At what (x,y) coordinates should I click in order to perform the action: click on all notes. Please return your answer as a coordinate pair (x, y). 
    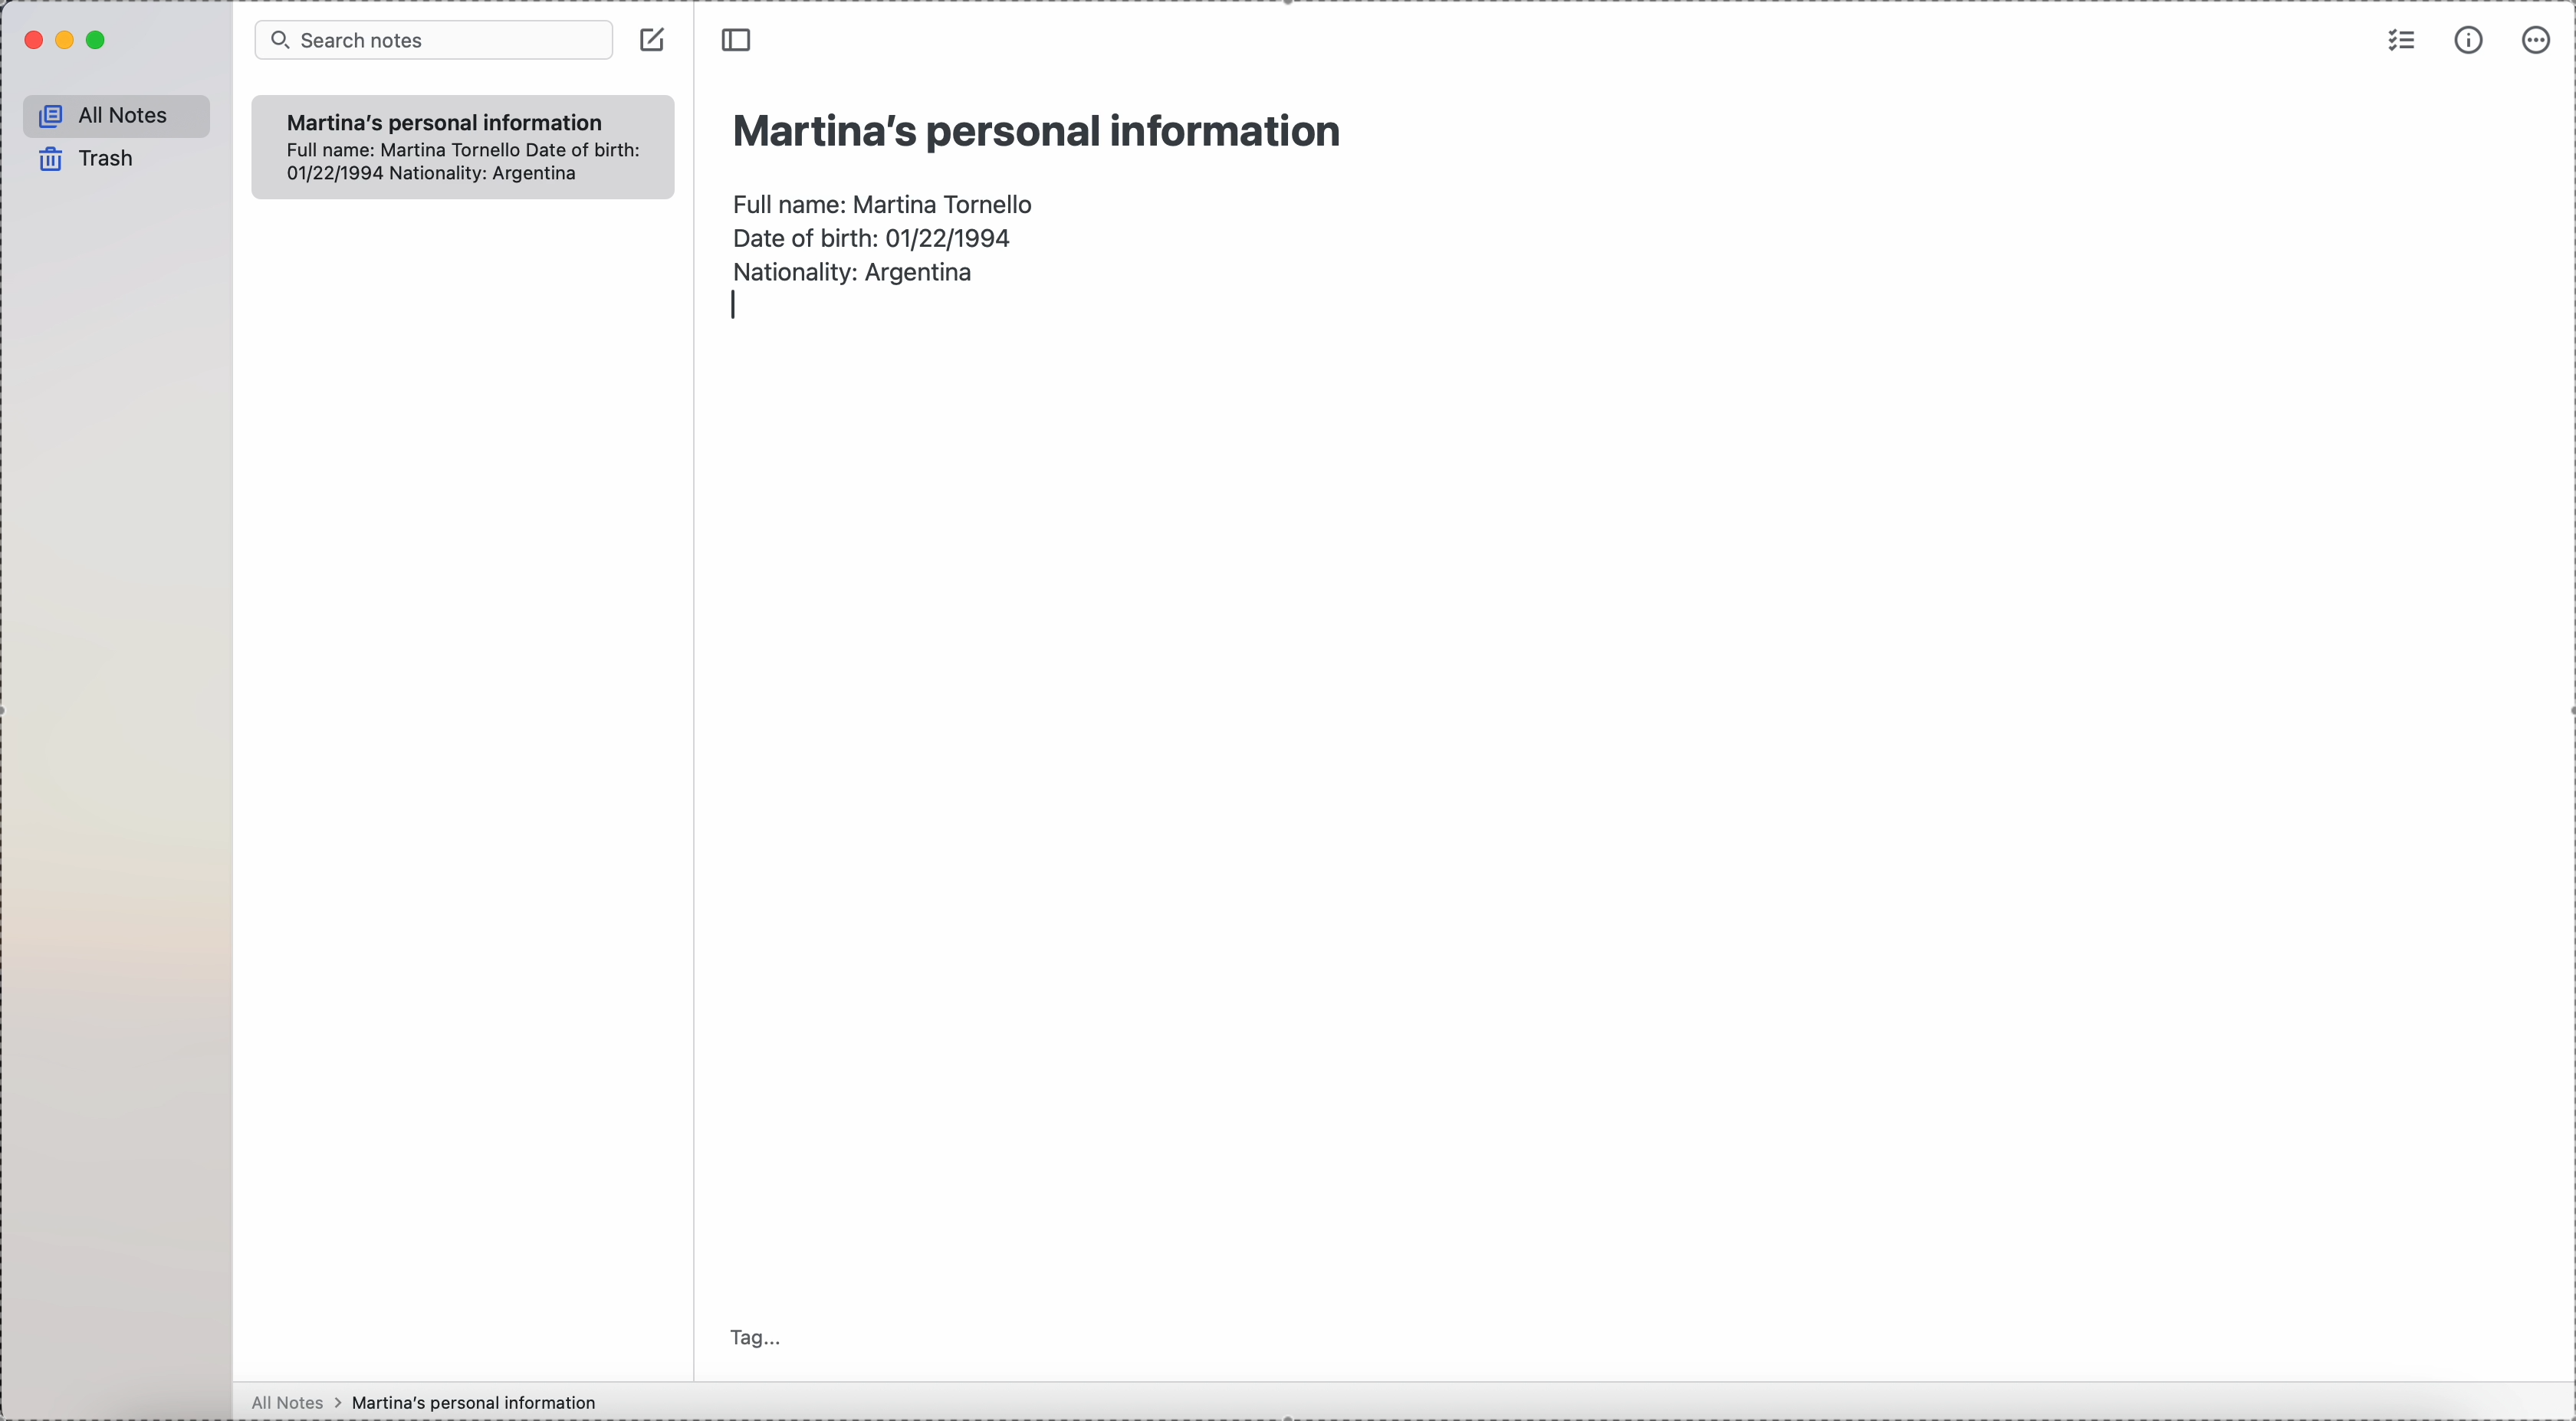
    Looking at the image, I should click on (115, 115).